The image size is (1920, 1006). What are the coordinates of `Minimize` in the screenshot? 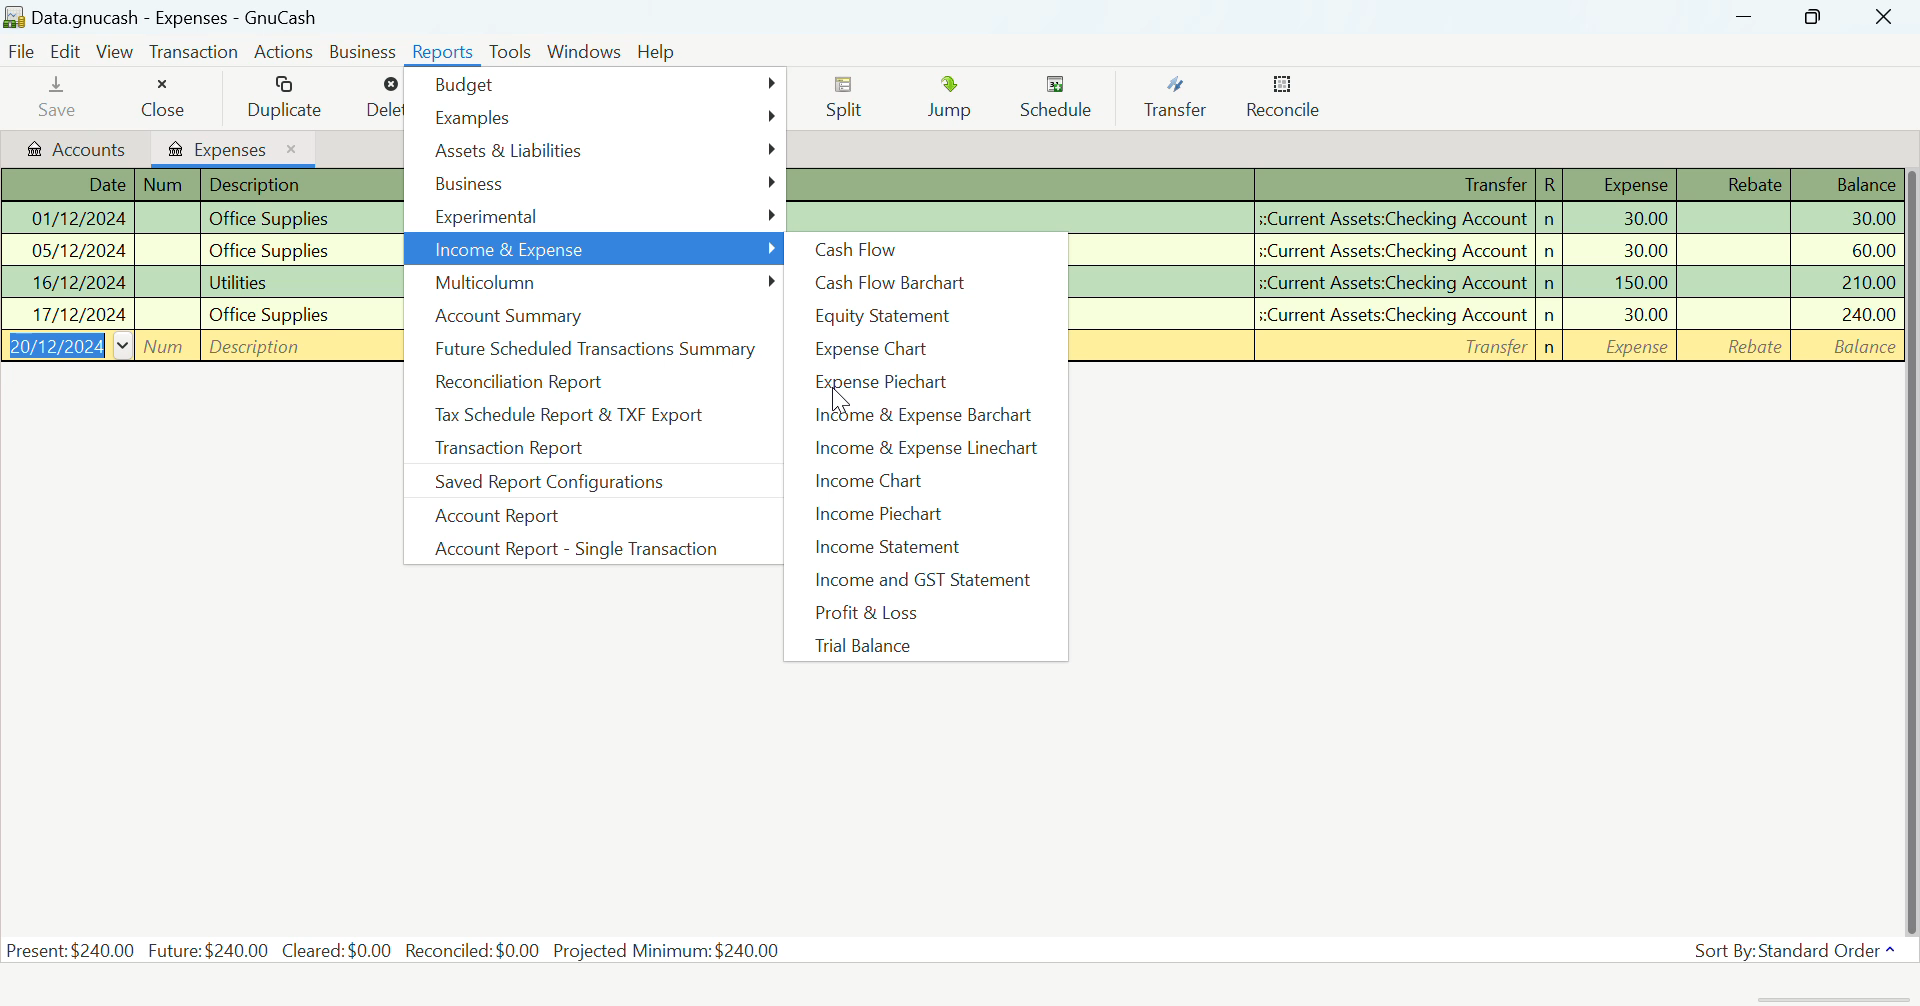 It's located at (1812, 16).